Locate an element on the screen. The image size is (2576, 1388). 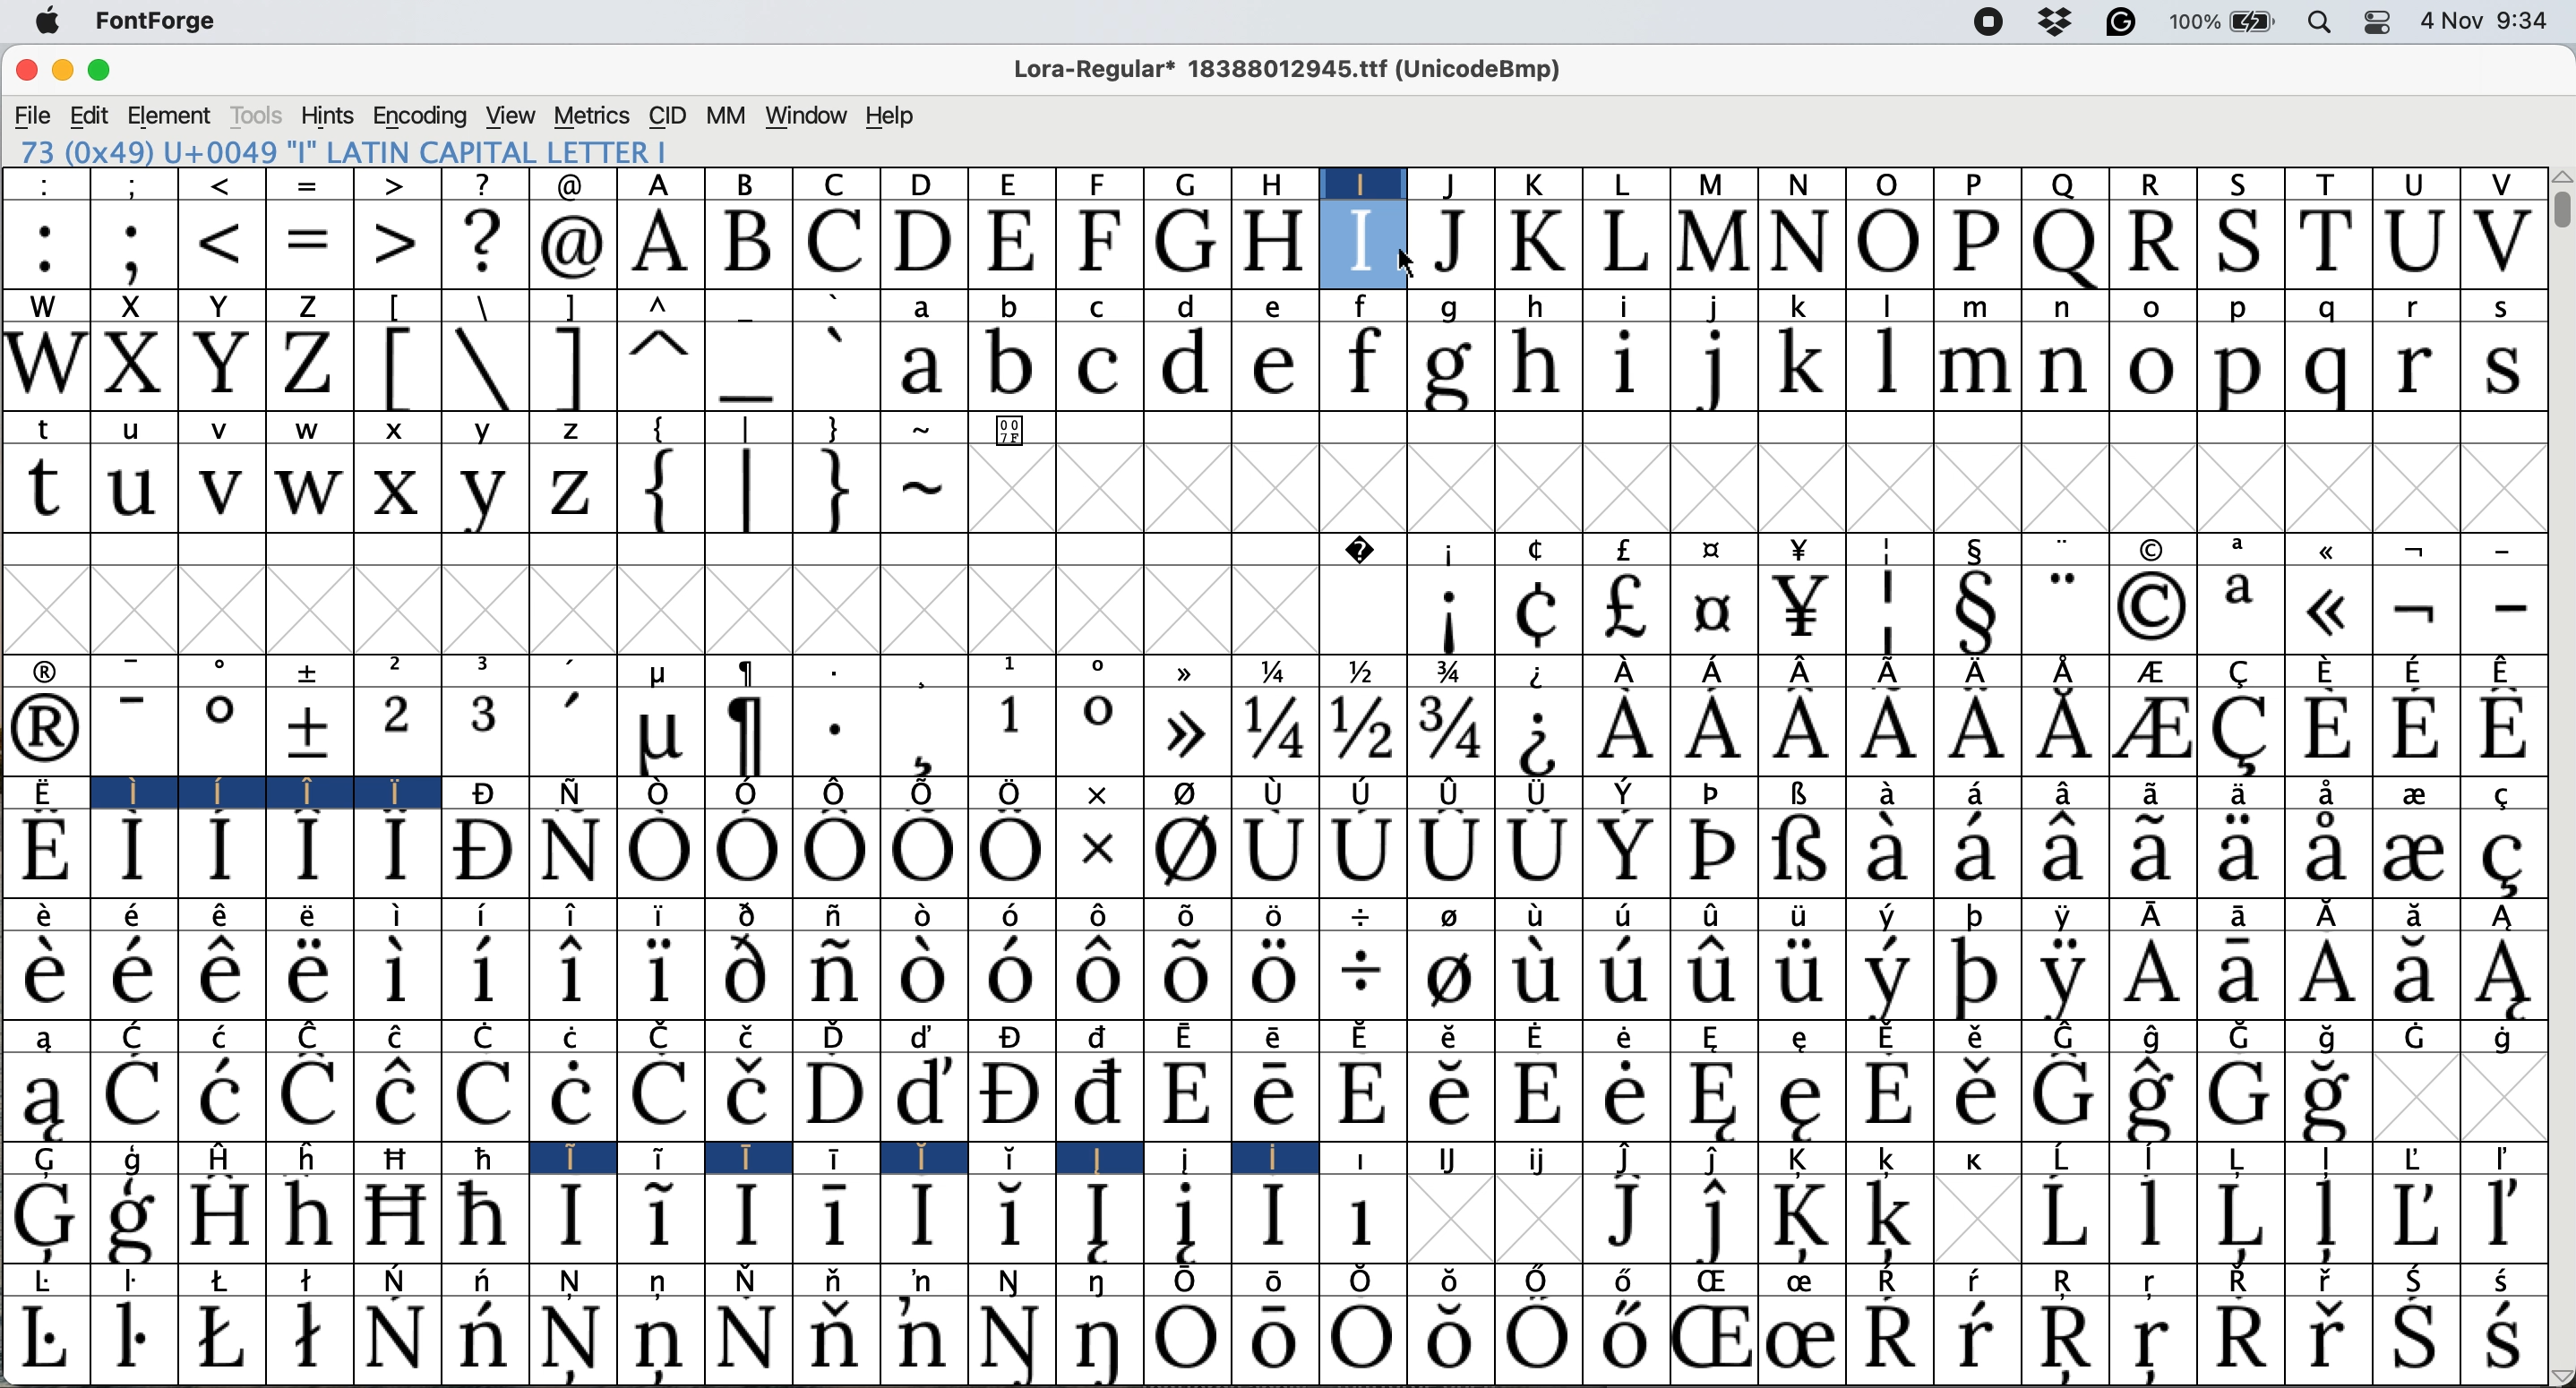
Symbol is located at coordinates (1974, 729).